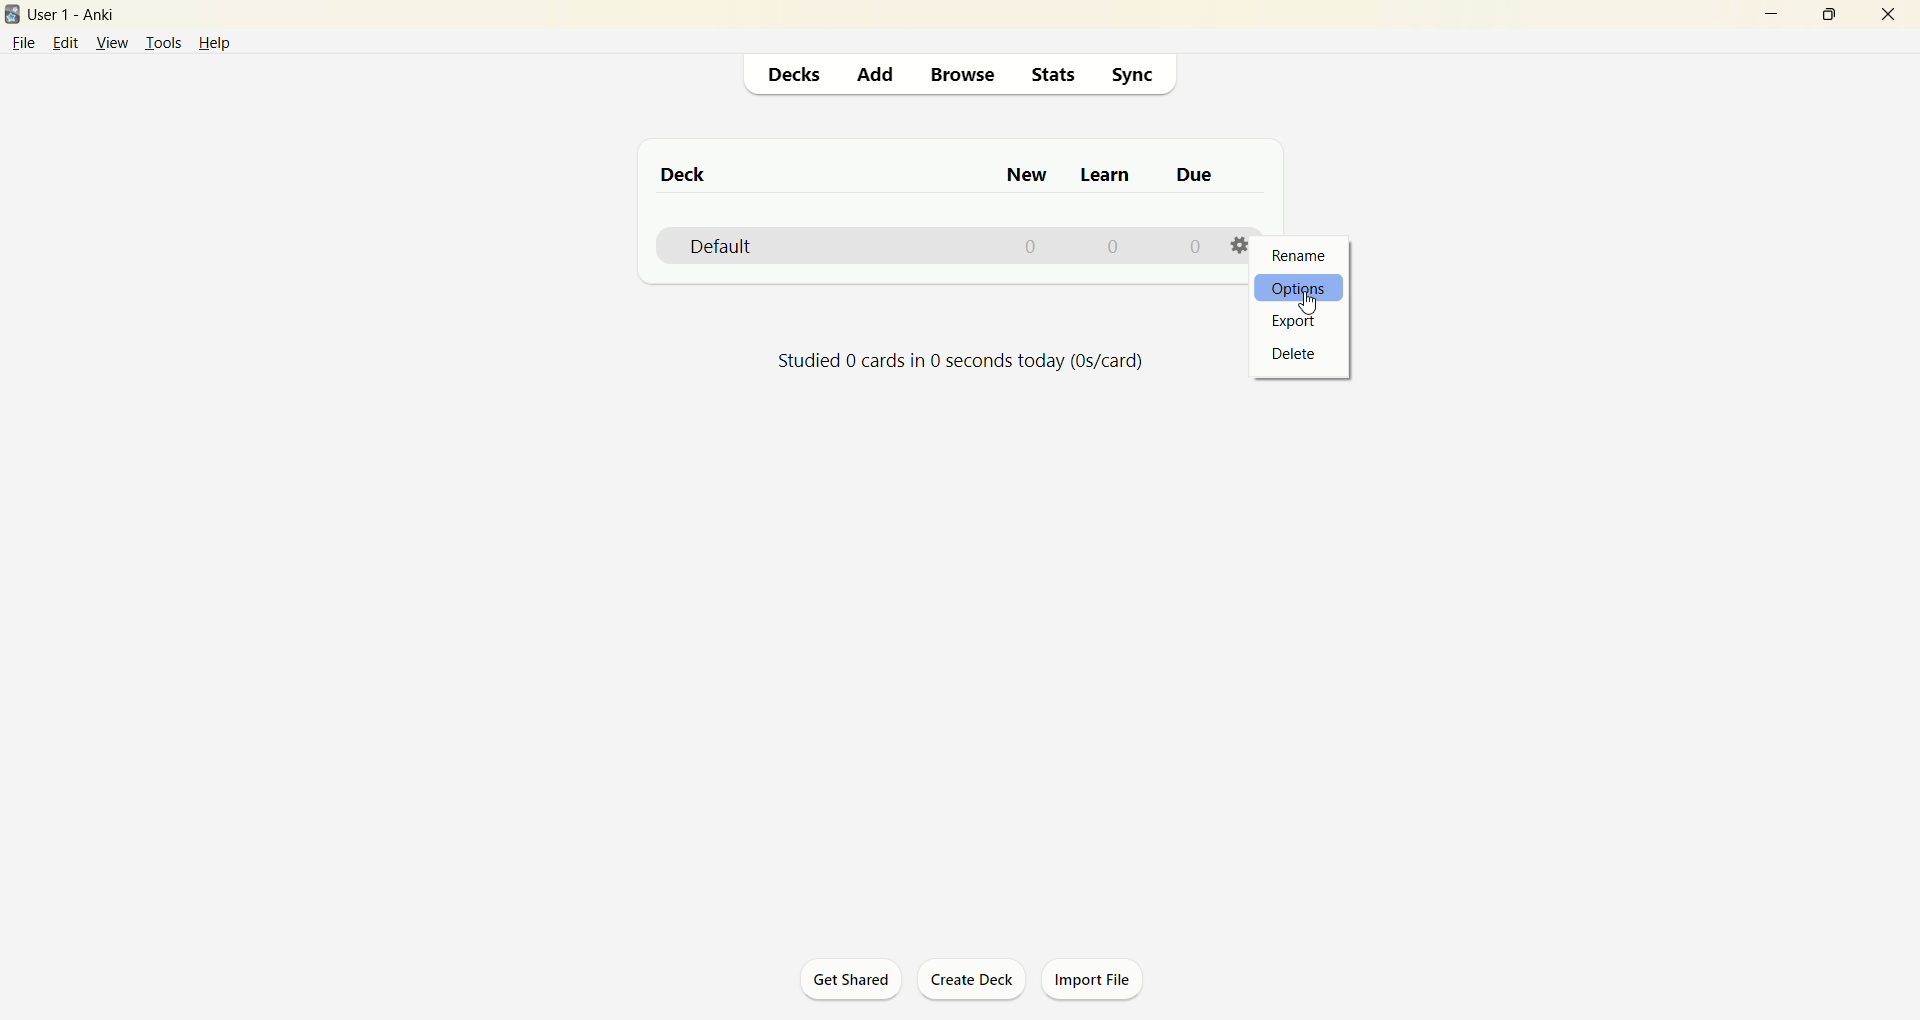 The image size is (1920, 1020). What do you see at coordinates (1051, 77) in the screenshot?
I see `stats` at bounding box center [1051, 77].